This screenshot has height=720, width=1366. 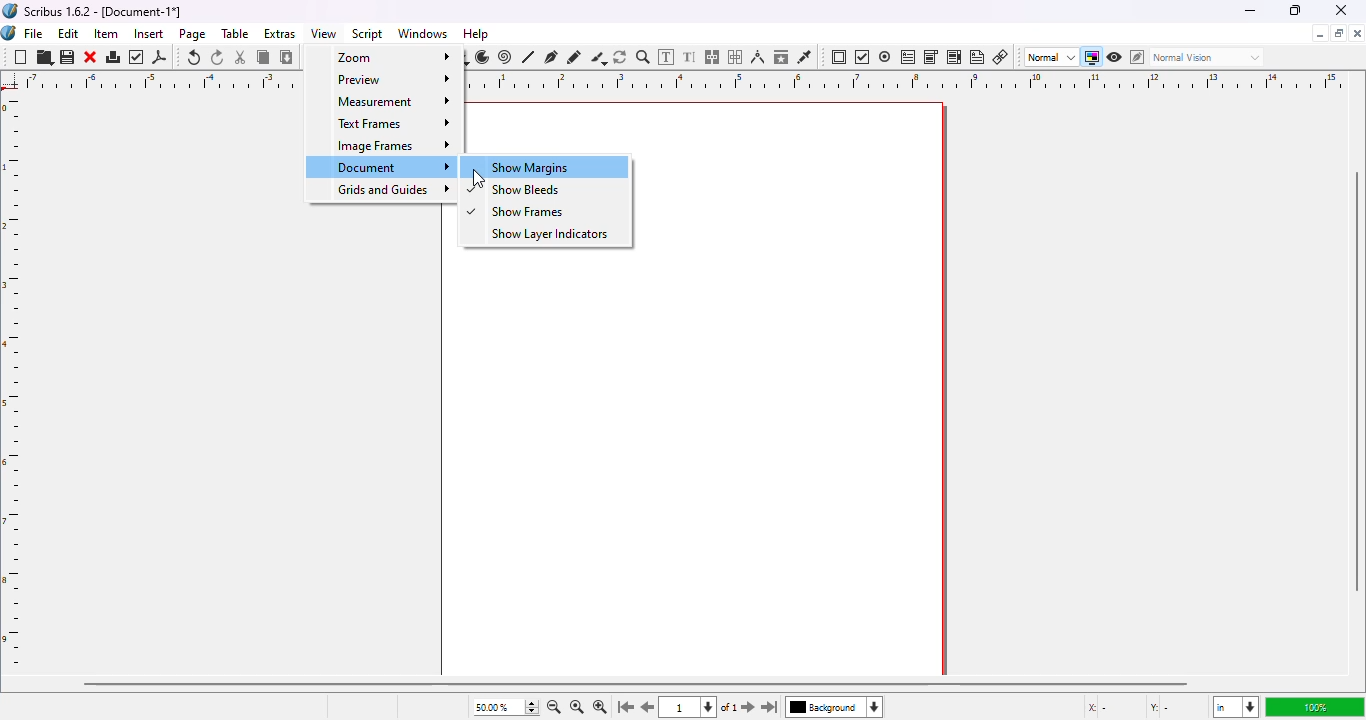 What do you see at coordinates (529, 57) in the screenshot?
I see `line` at bounding box center [529, 57].